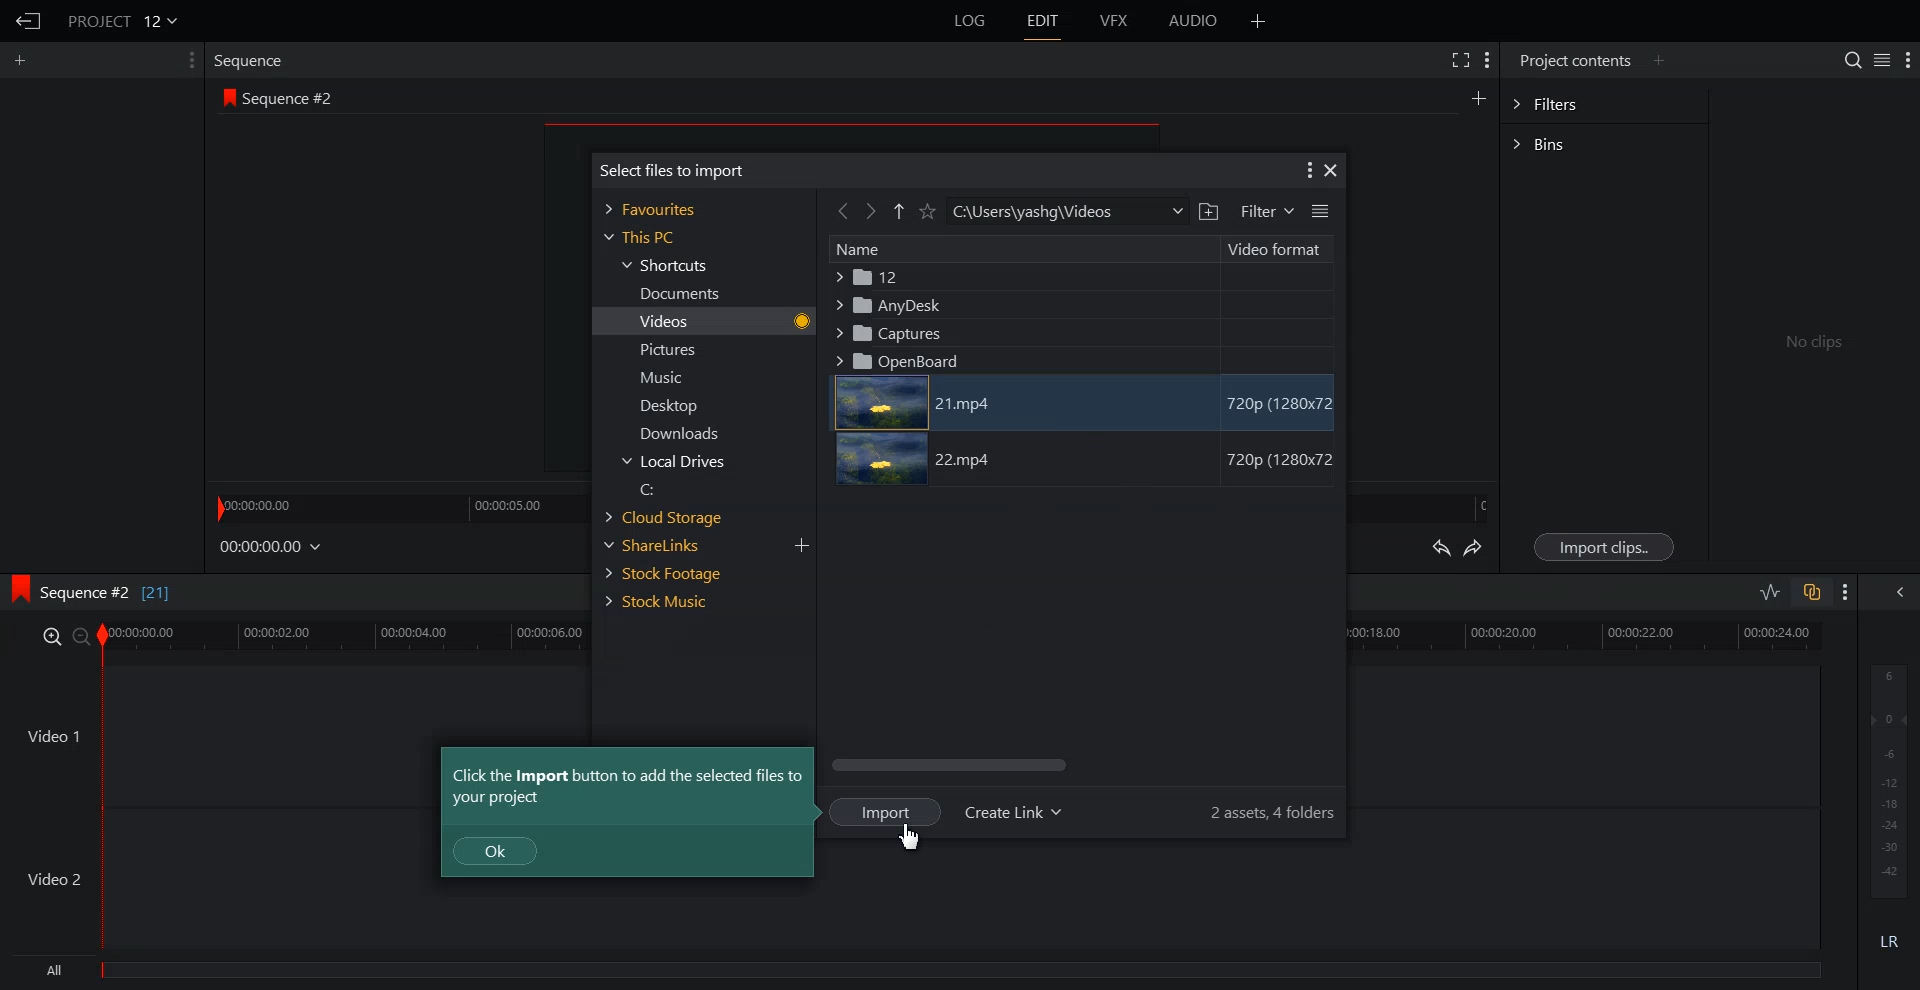  I want to click on Add Panel, so click(1661, 60).